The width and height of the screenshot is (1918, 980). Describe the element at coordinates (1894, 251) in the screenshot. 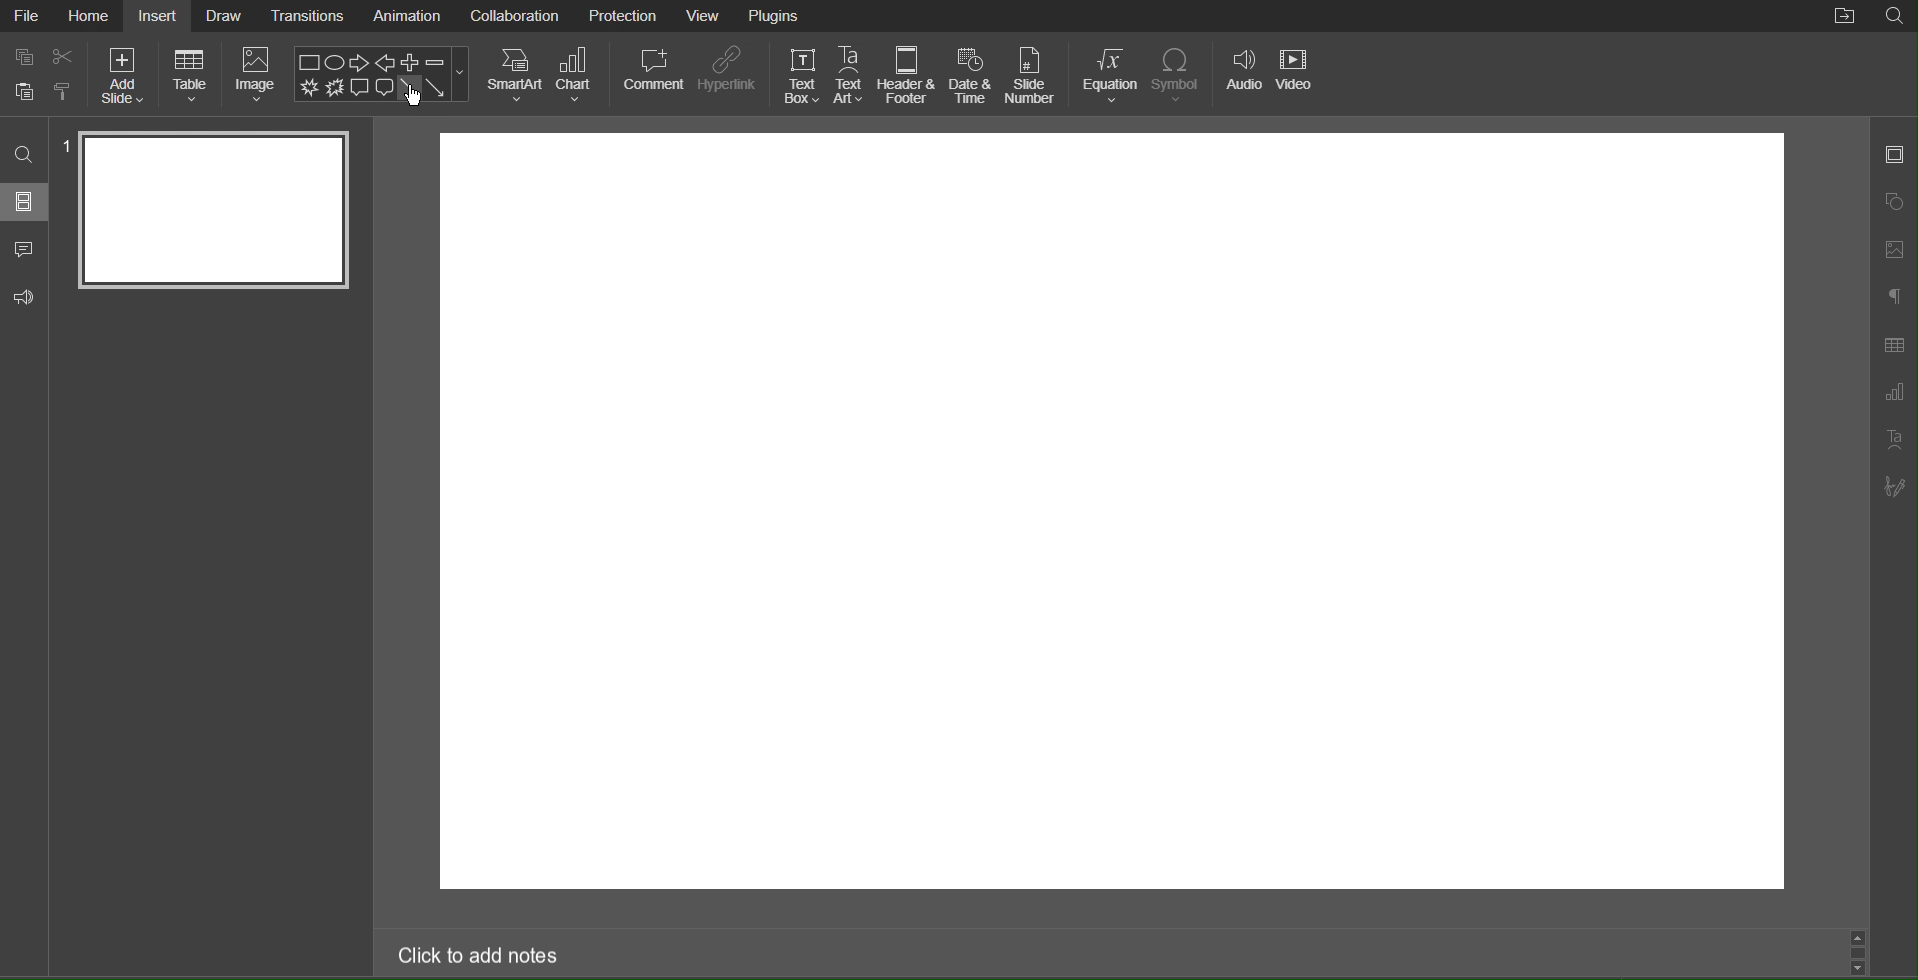

I see `Image Settings` at that location.